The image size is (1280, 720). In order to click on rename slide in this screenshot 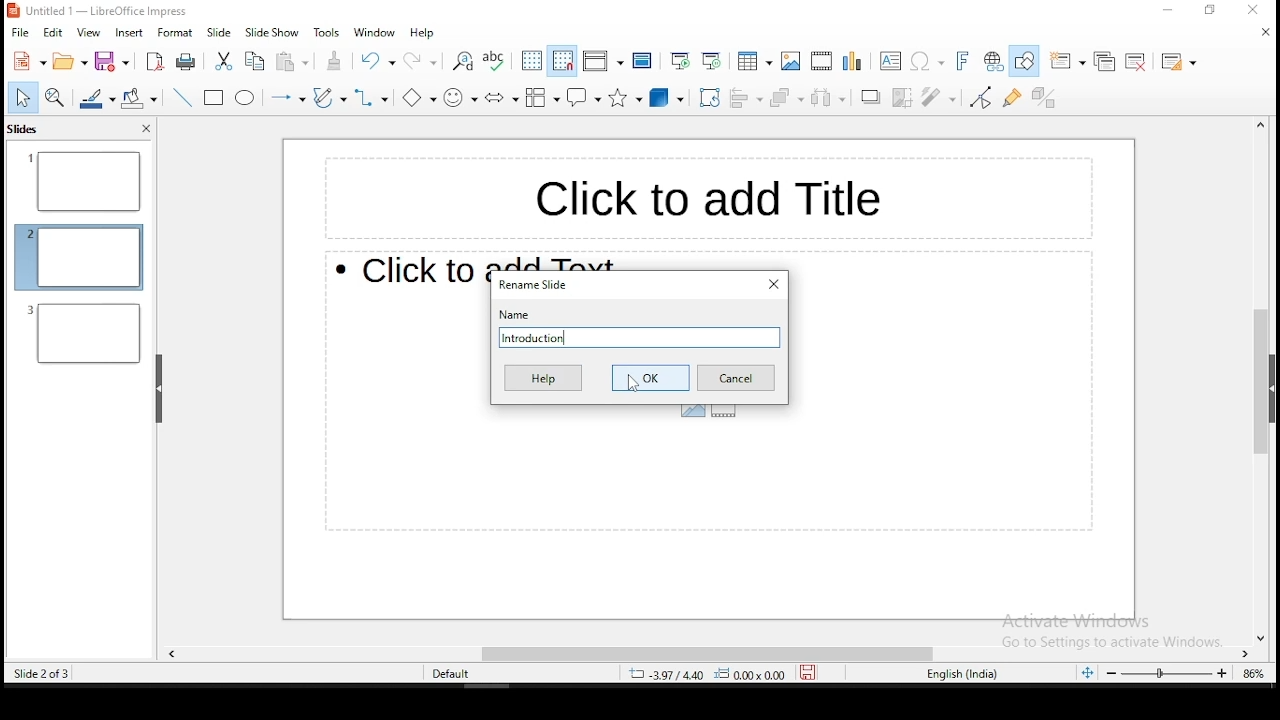, I will do `click(536, 285)`.